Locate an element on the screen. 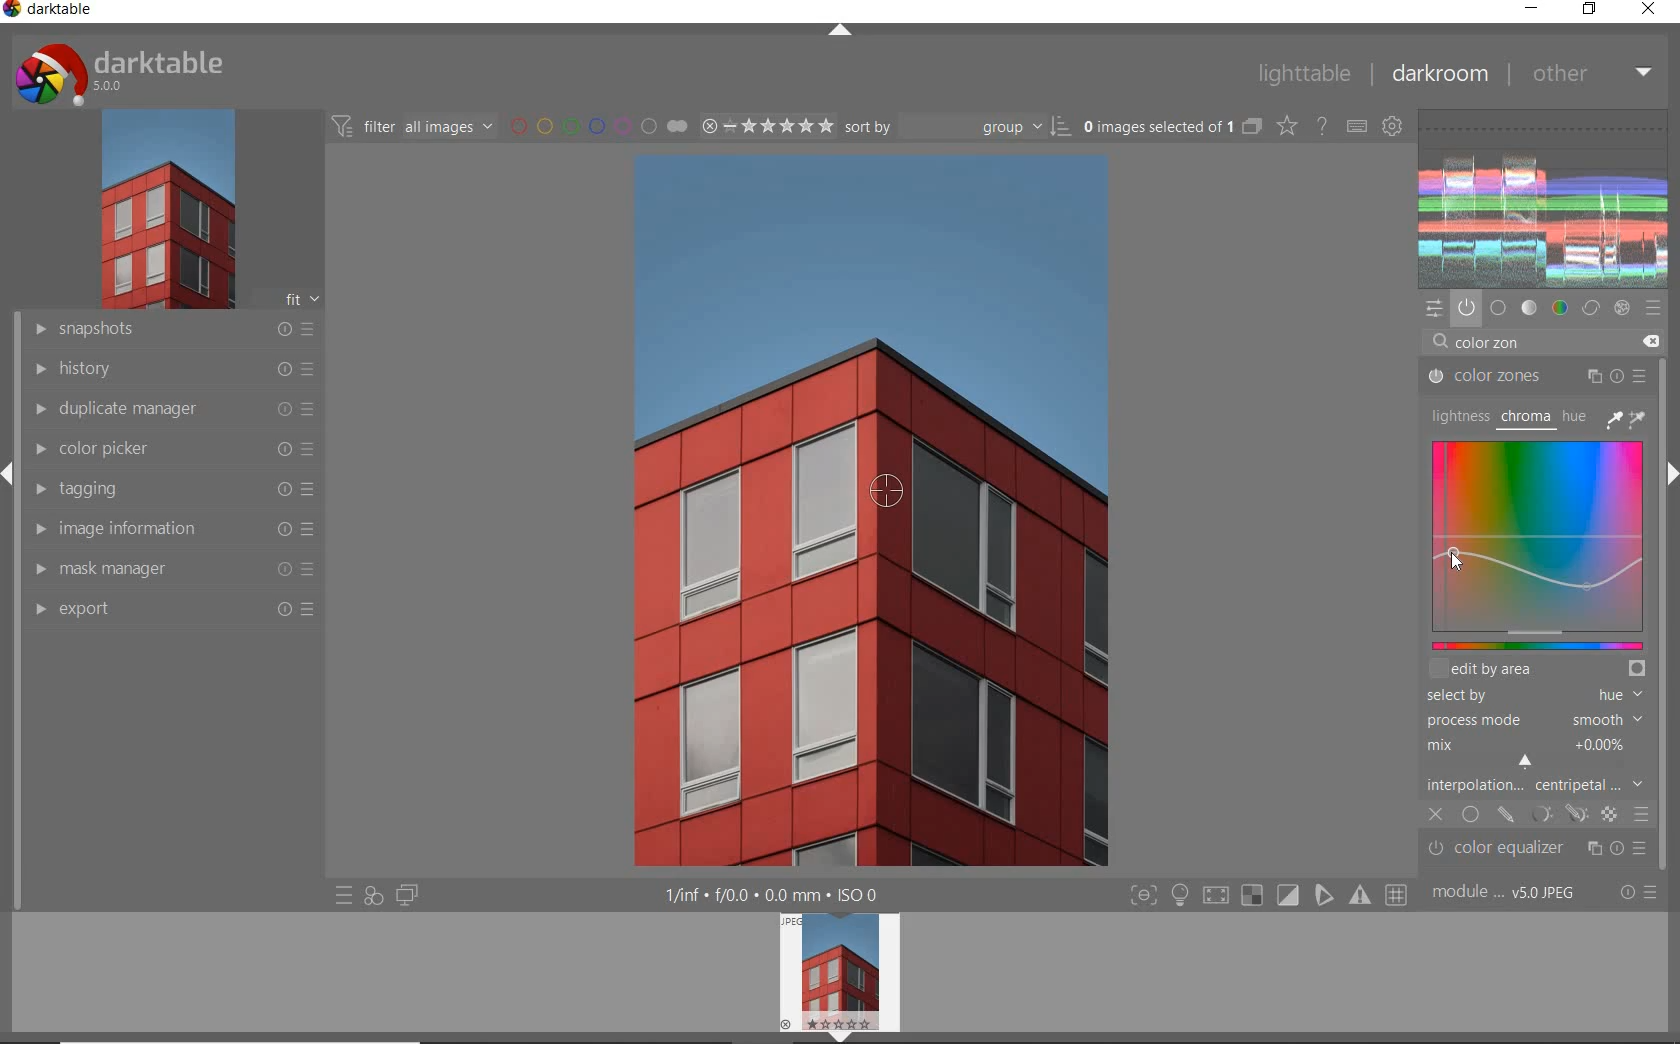  BUILDINGS COLOR RED DESATURATED is located at coordinates (874, 702).